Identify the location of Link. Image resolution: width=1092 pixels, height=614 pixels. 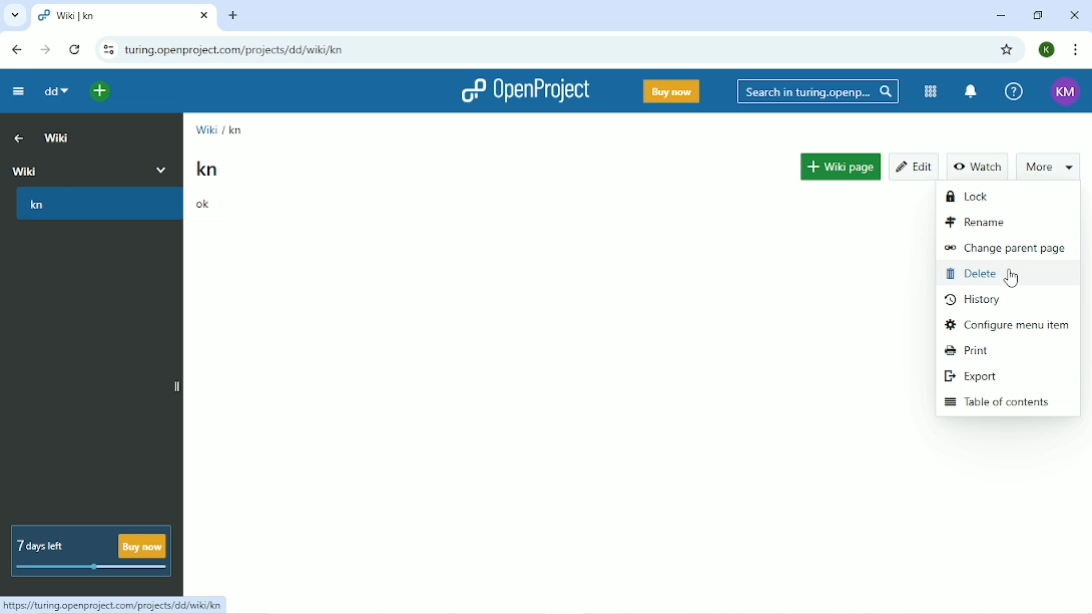
(113, 604).